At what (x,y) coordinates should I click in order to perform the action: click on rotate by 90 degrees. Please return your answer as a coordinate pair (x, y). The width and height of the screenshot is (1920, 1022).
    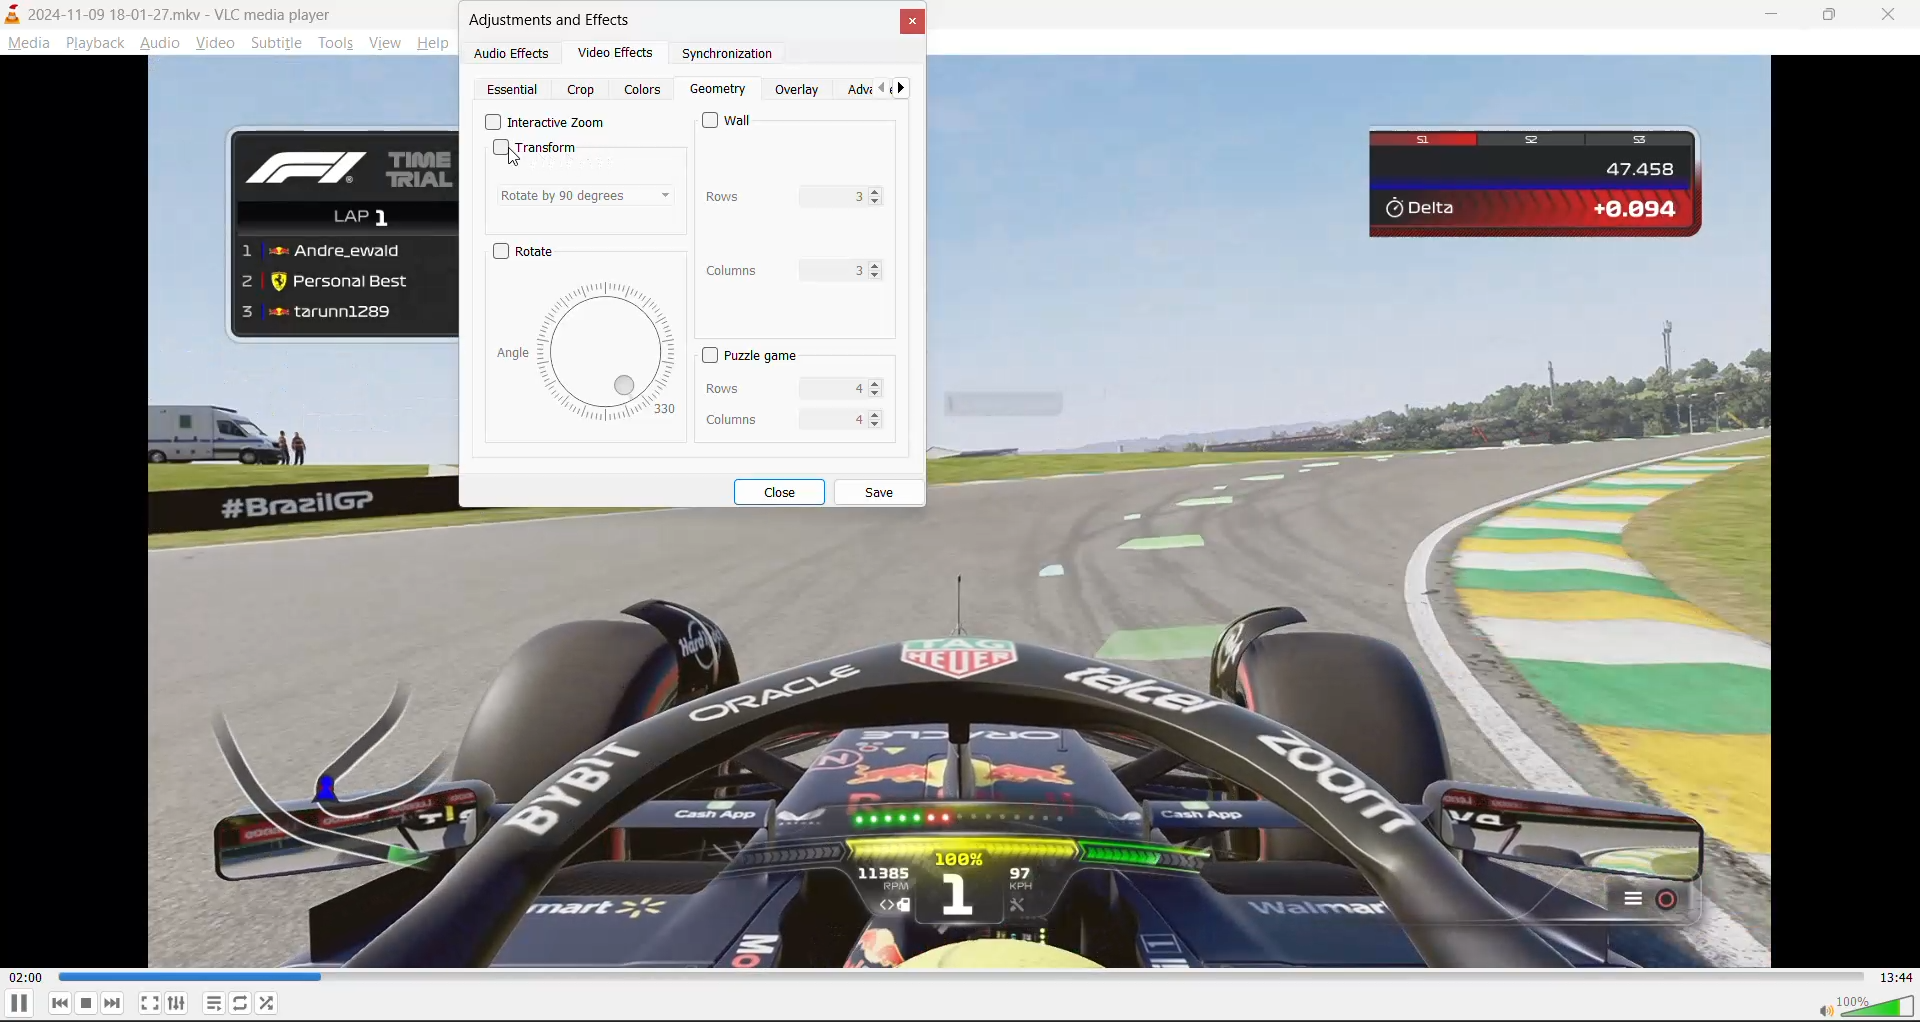
    Looking at the image, I should click on (586, 193).